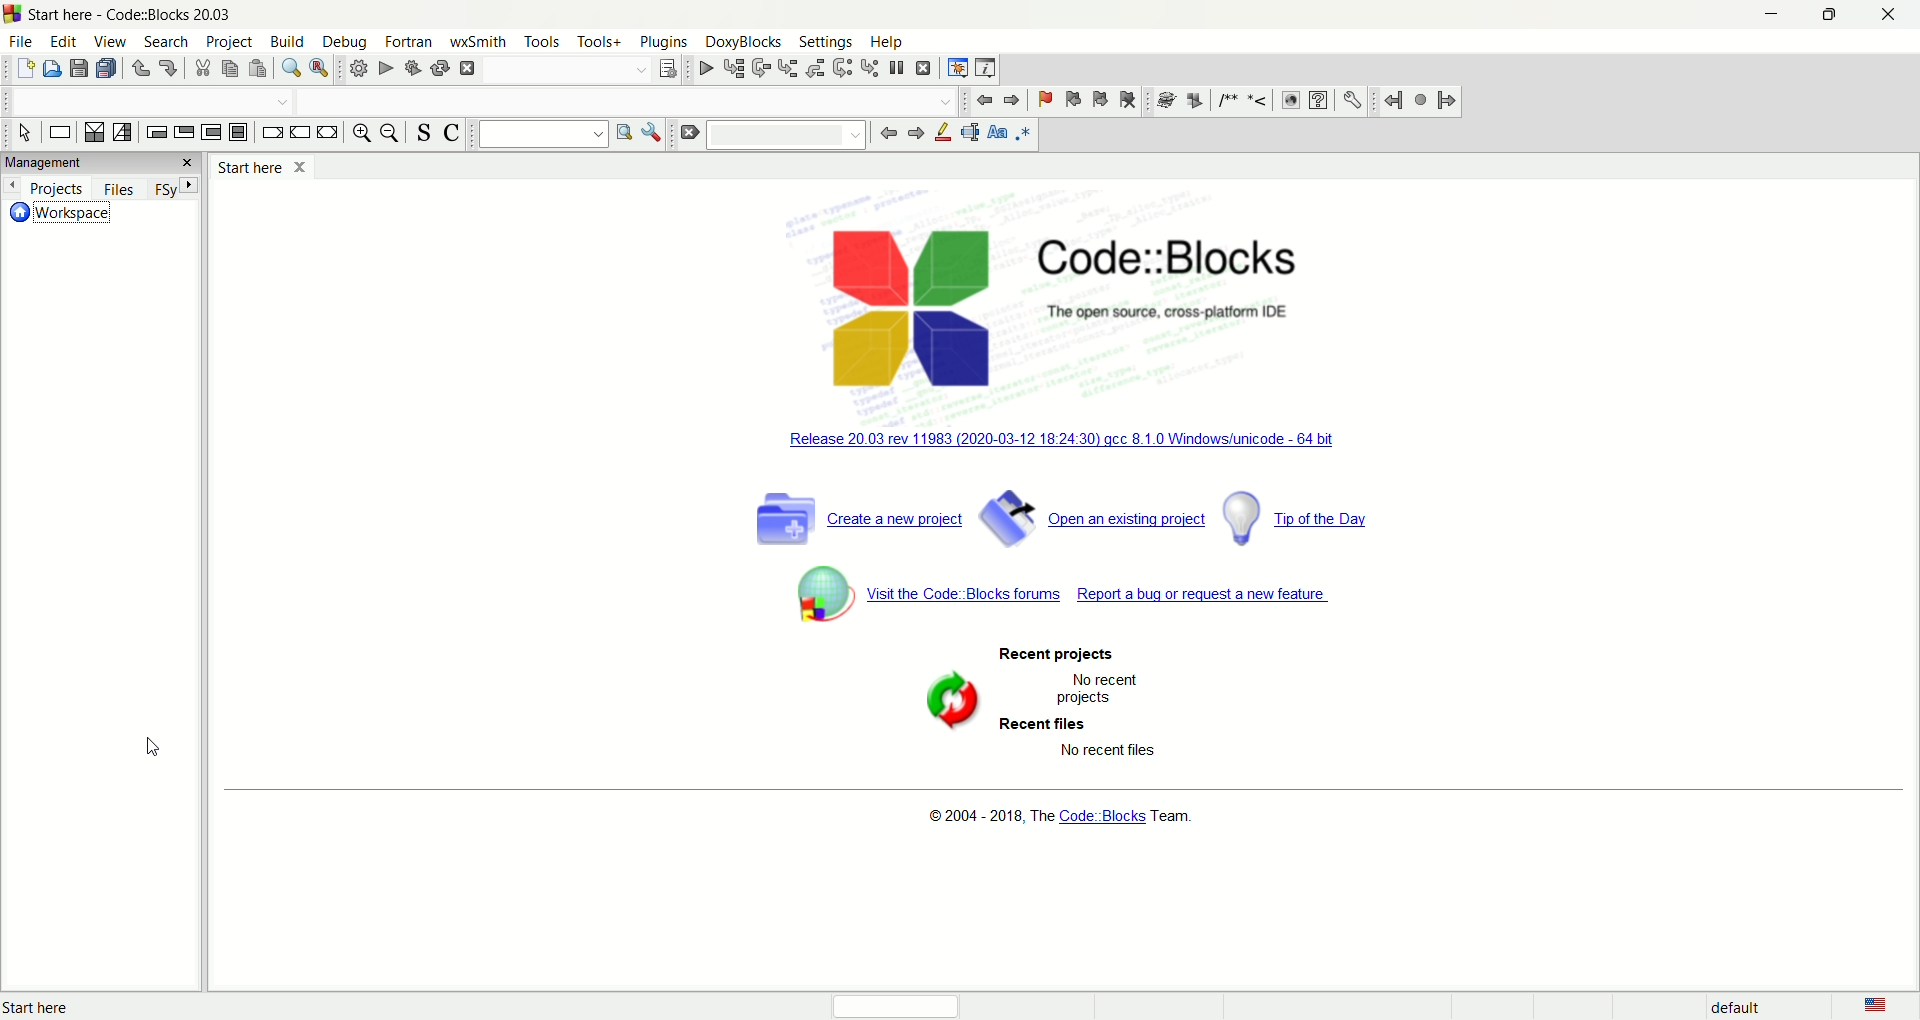 The width and height of the screenshot is (1920, 1020). I want to click on team, so click(1172, 815).